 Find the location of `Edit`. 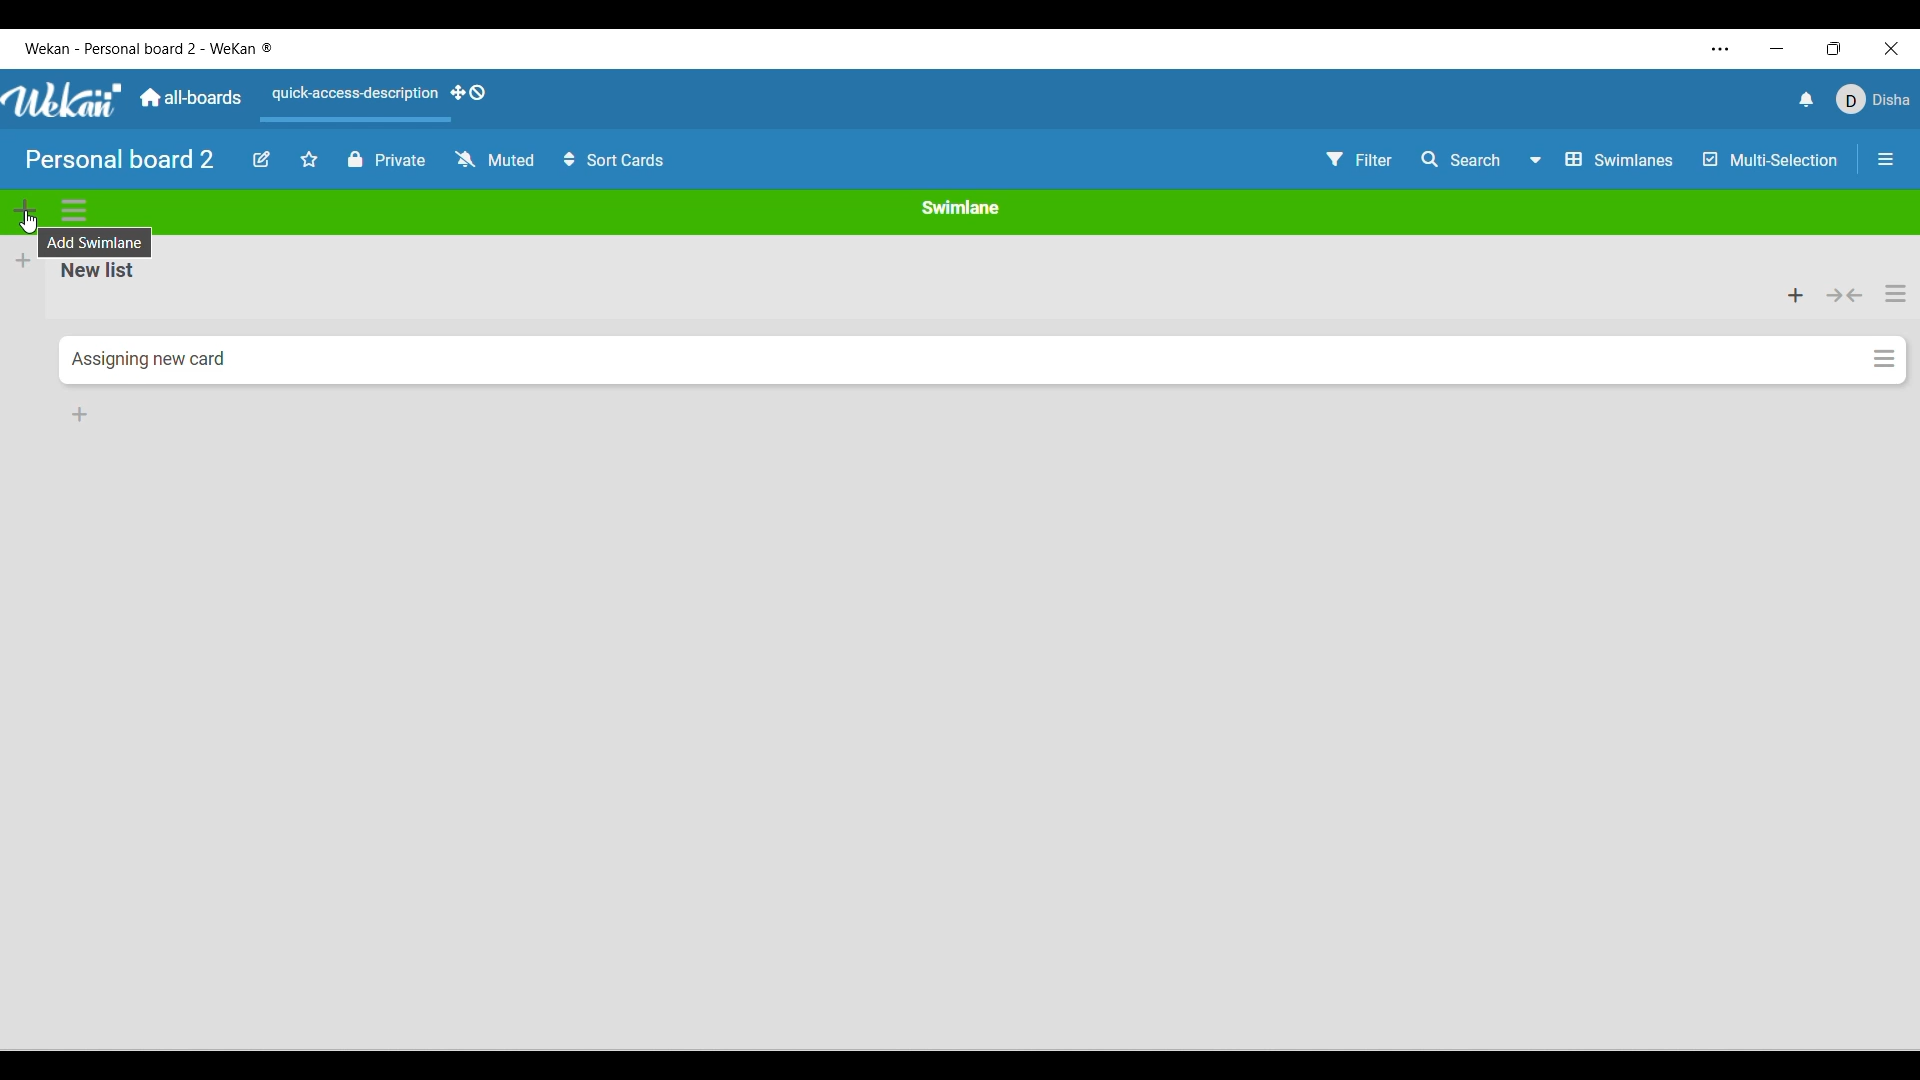

Edit is located at coordinates (262, 158).